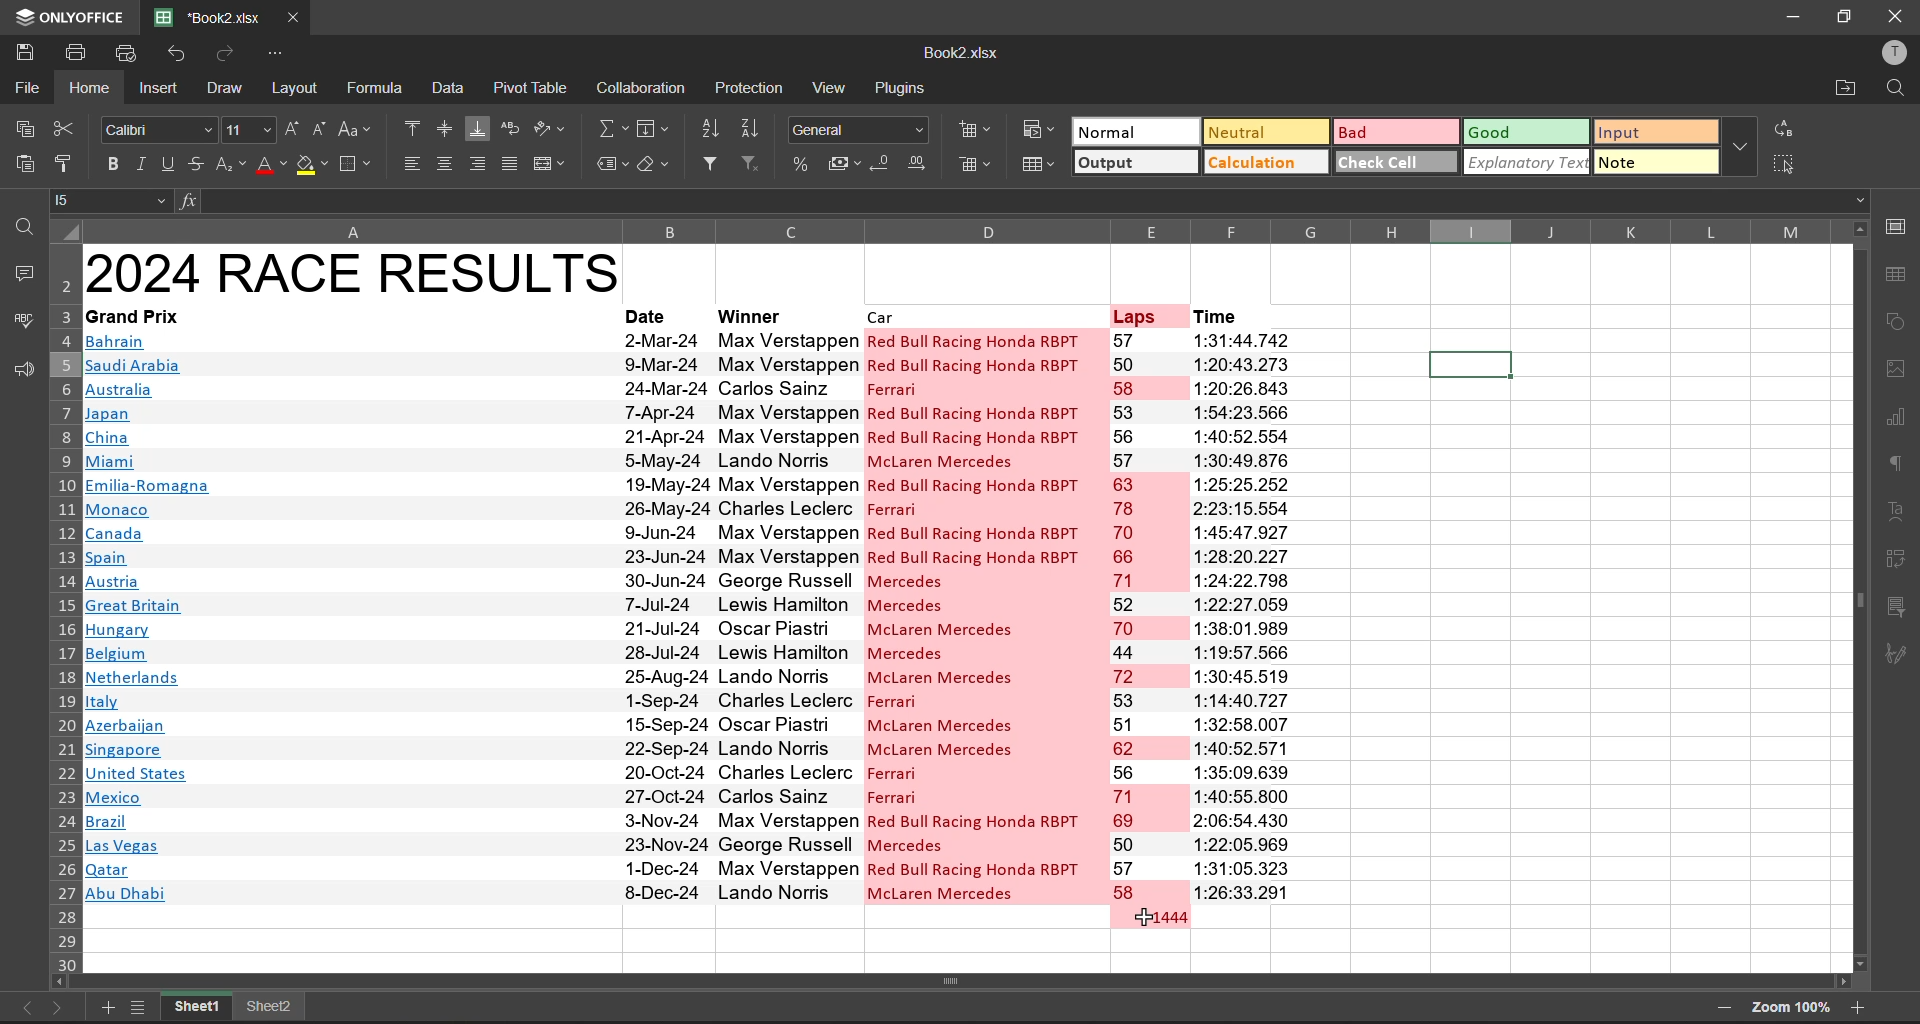 The width and height of the screenshot is (1920, 1024). Describe the element at coordinates (611, 161) in the screenshot. I see `named ranges` at that location.